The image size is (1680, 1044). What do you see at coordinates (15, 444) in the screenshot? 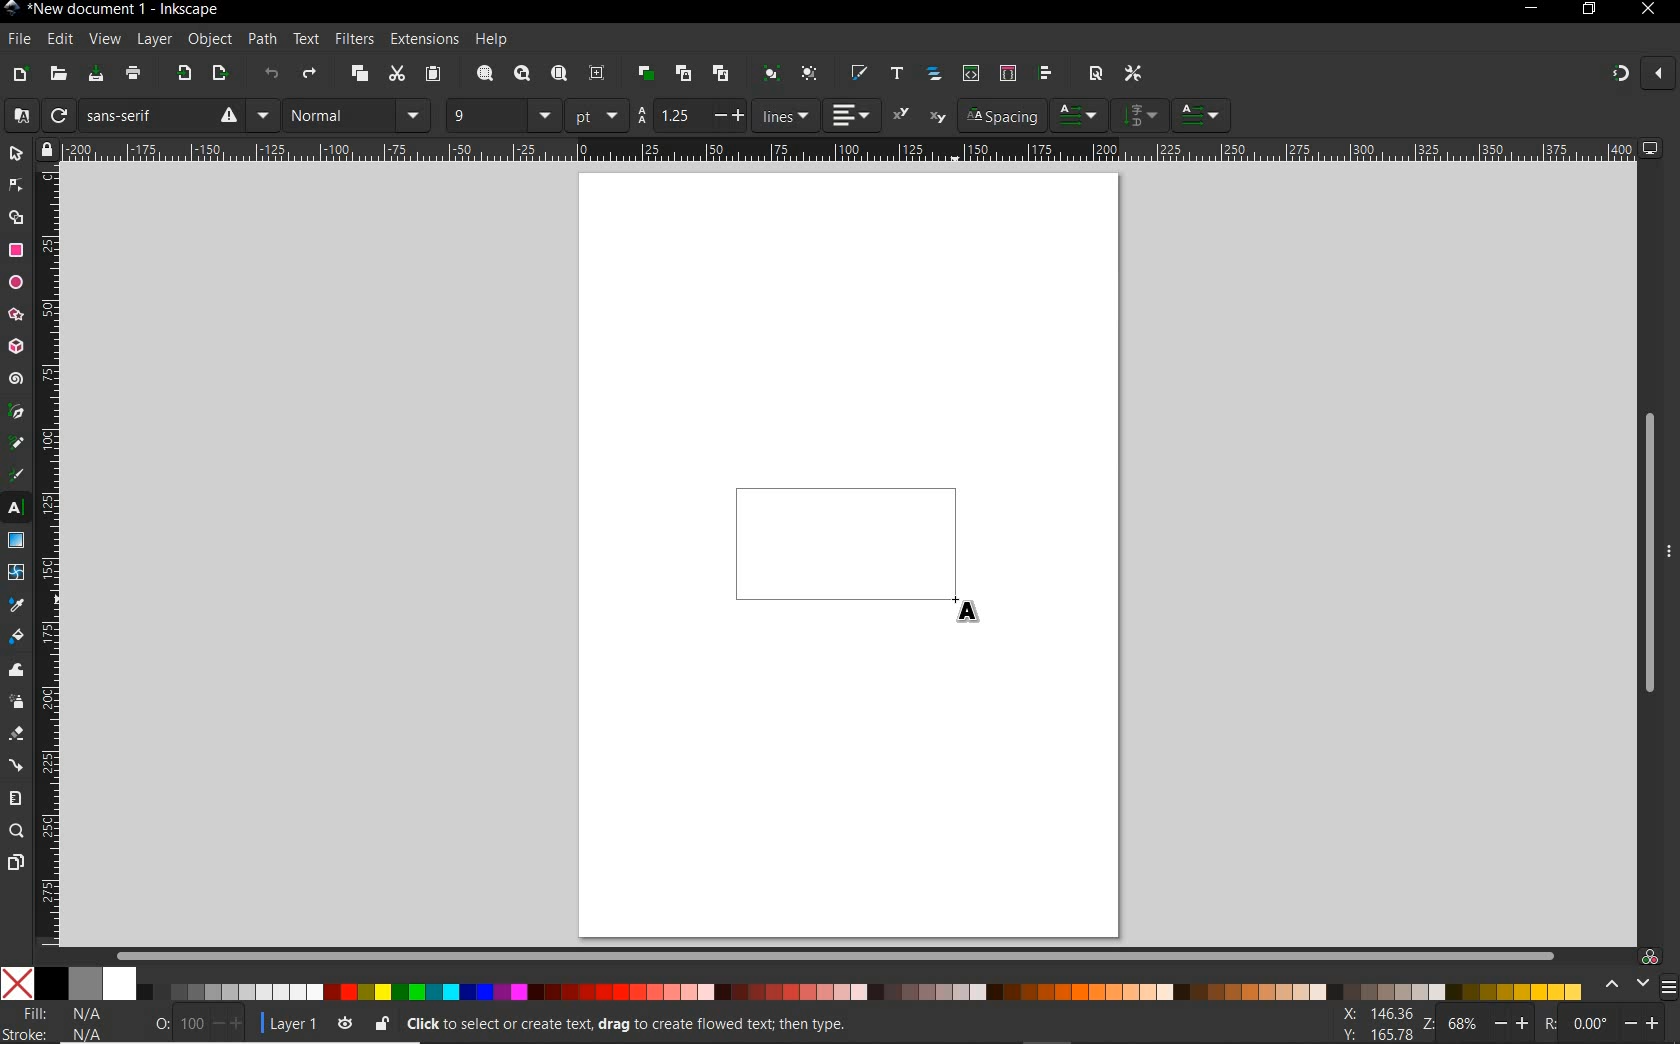
I see `pencil tool` at bounding box center [15, 444].